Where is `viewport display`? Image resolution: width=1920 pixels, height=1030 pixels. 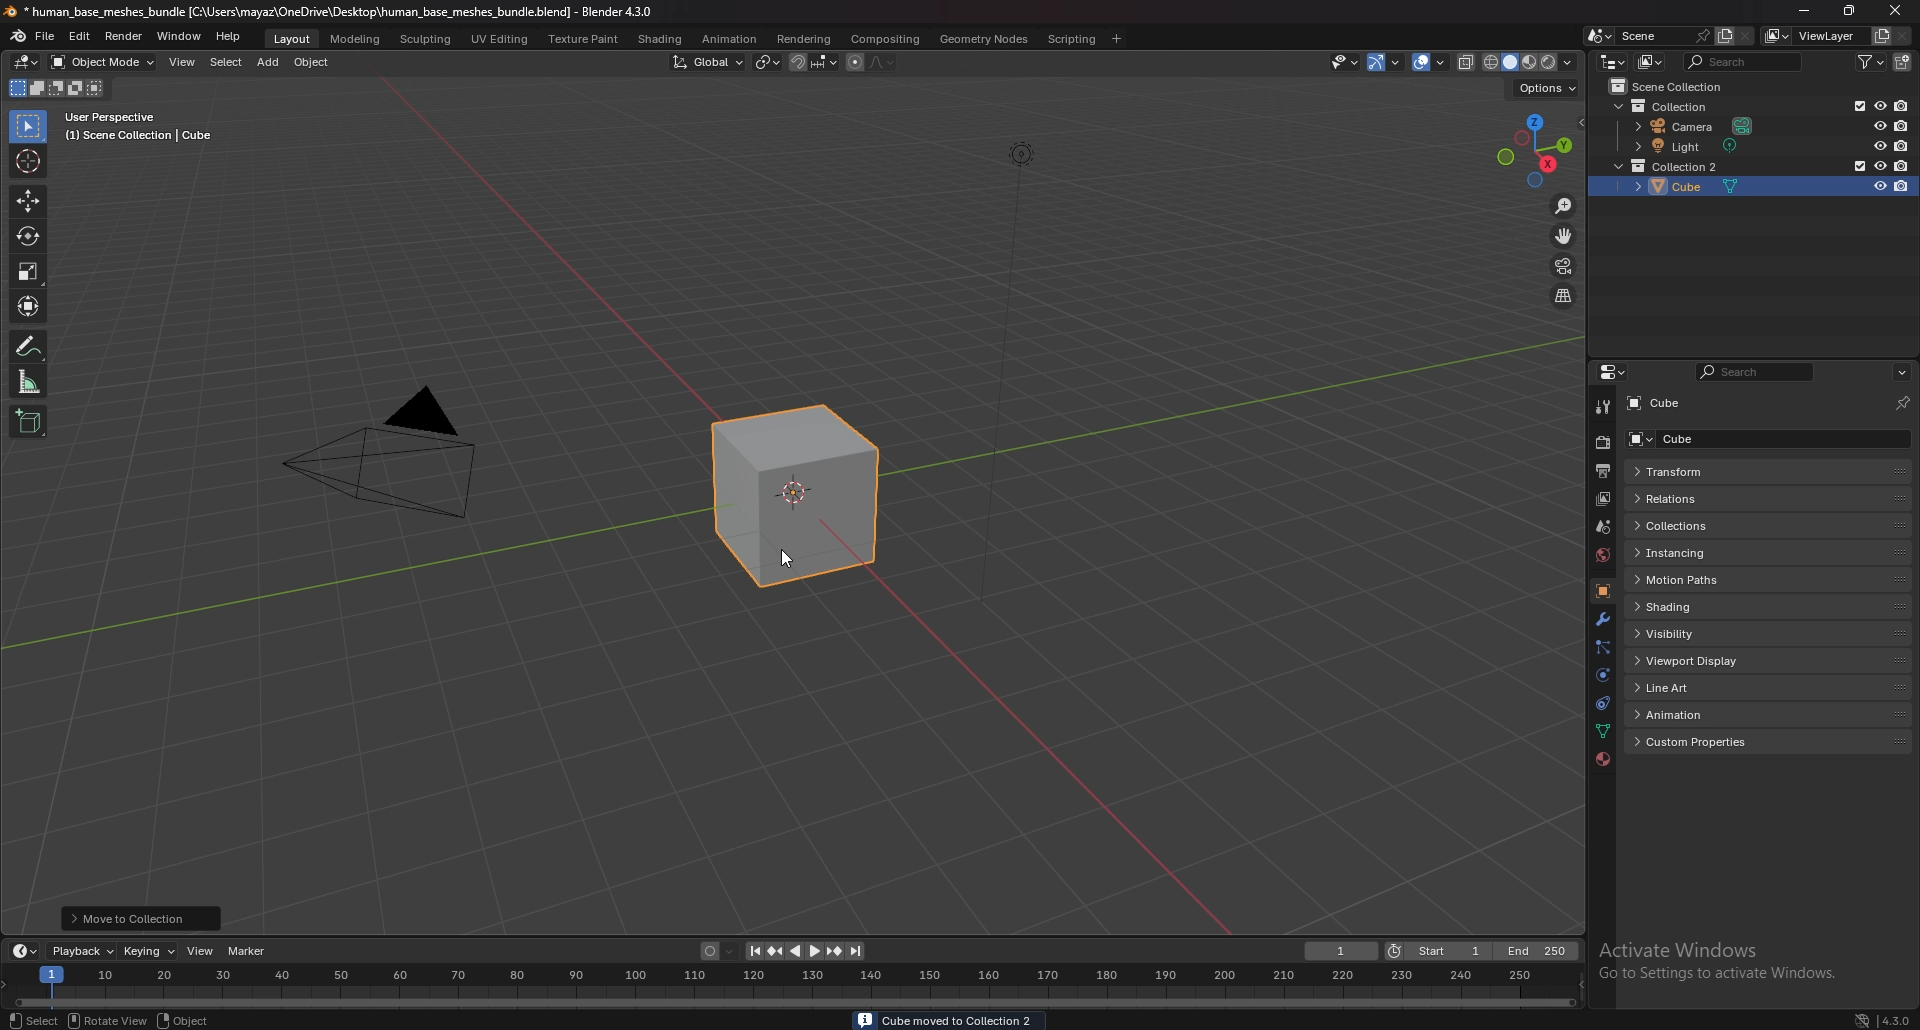
viewport display is located at coordinates (1705, 661).